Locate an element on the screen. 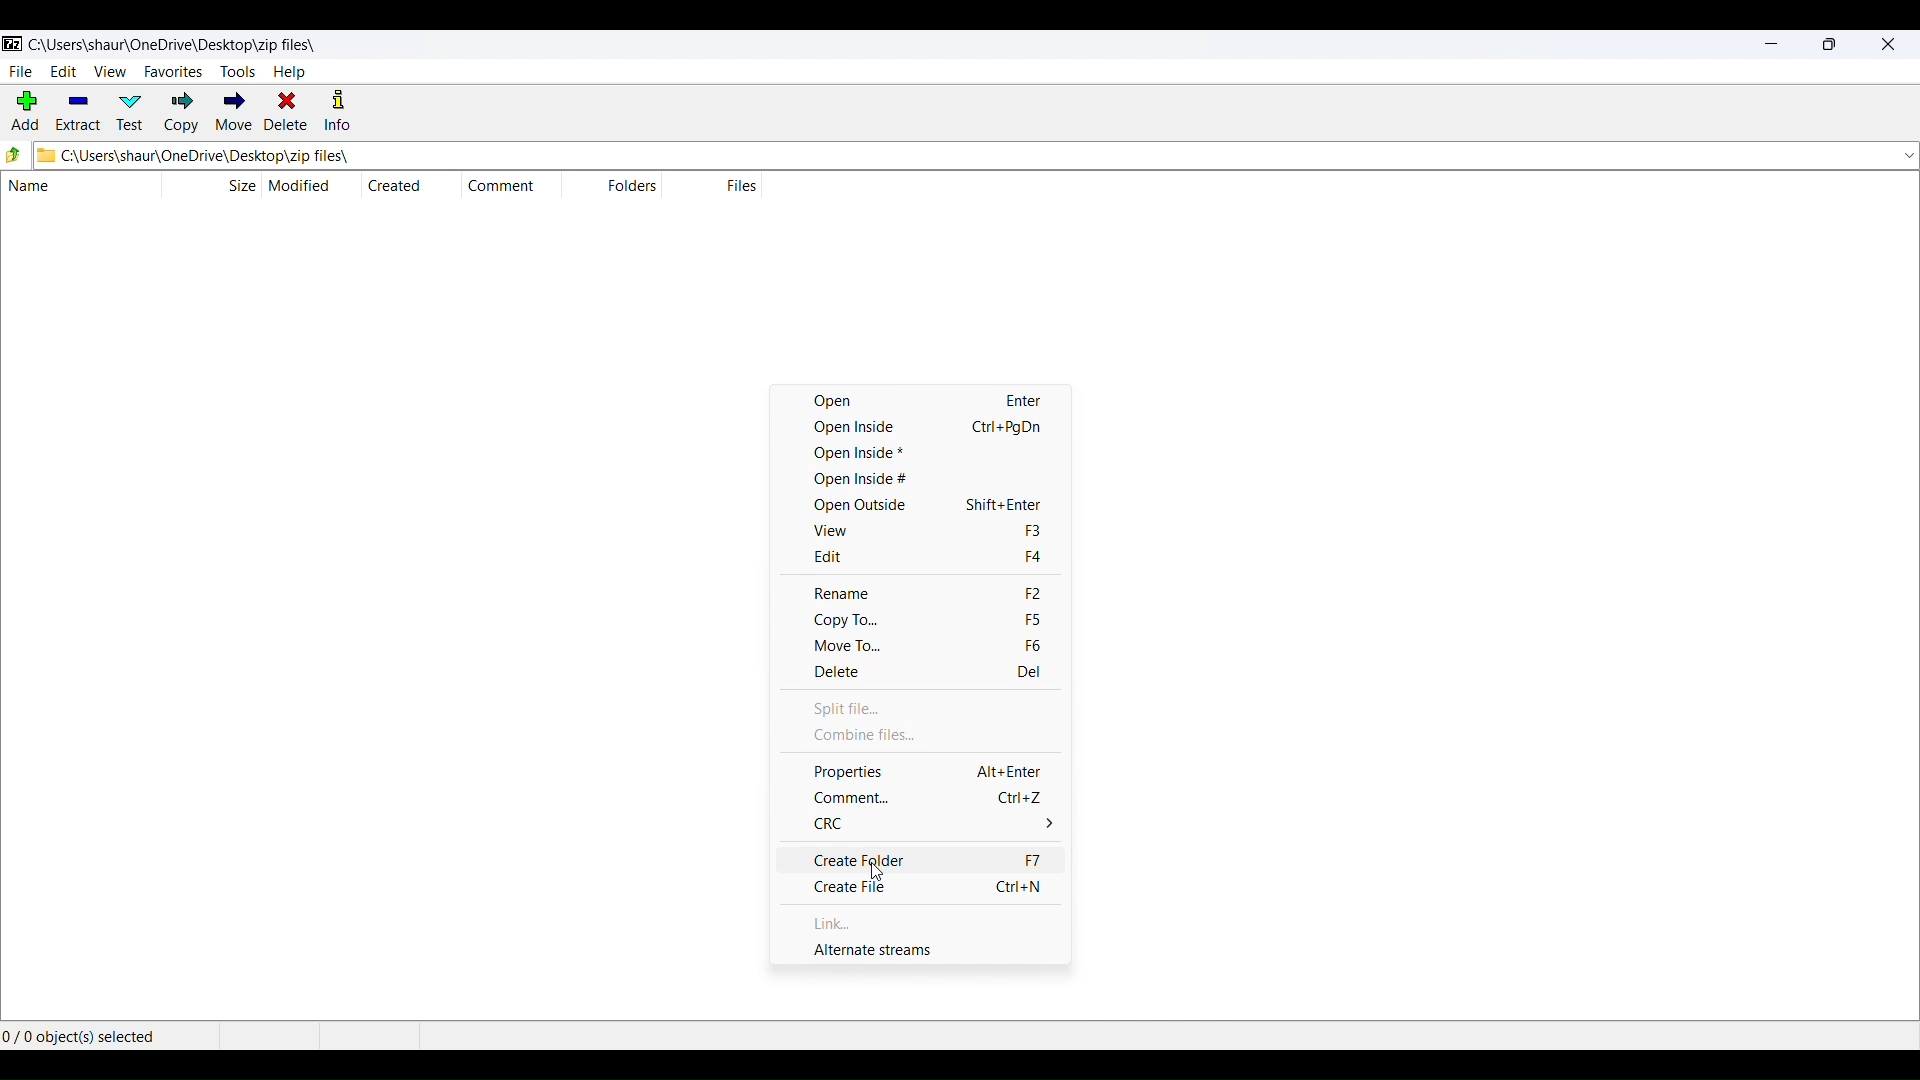  create file is located at coordinates (940, 887).